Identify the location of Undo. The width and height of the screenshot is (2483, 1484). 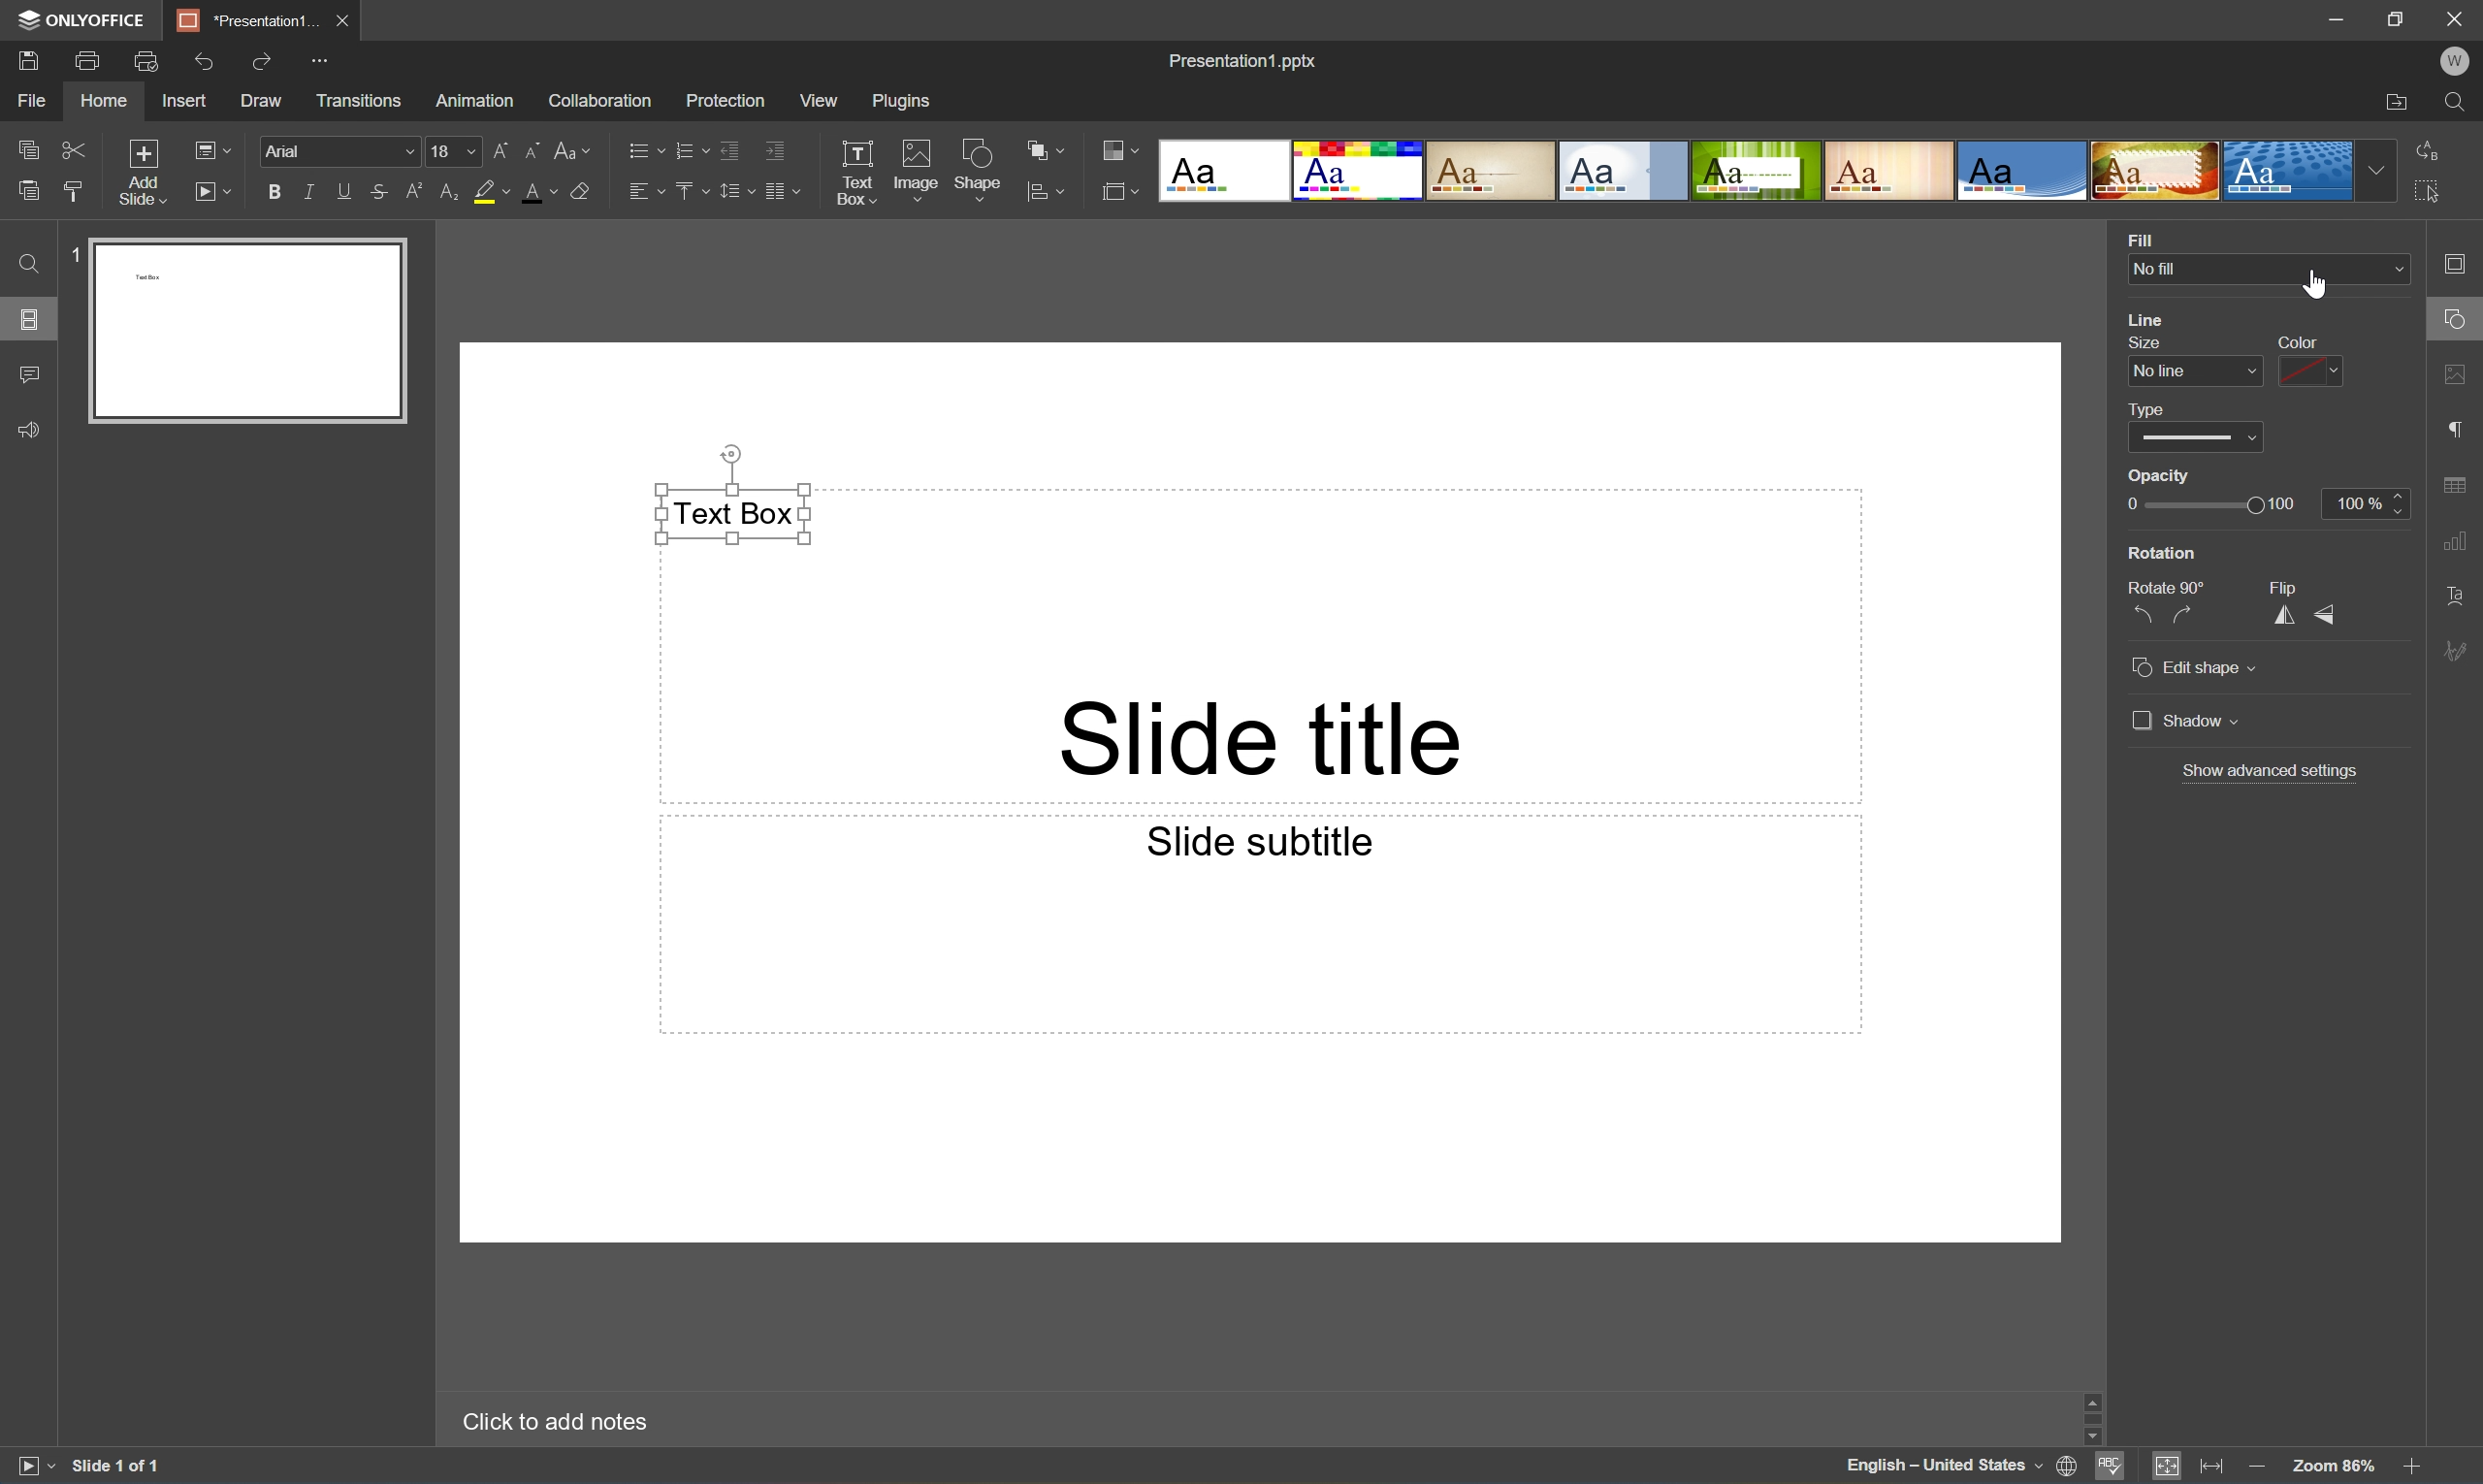
(208, 63).